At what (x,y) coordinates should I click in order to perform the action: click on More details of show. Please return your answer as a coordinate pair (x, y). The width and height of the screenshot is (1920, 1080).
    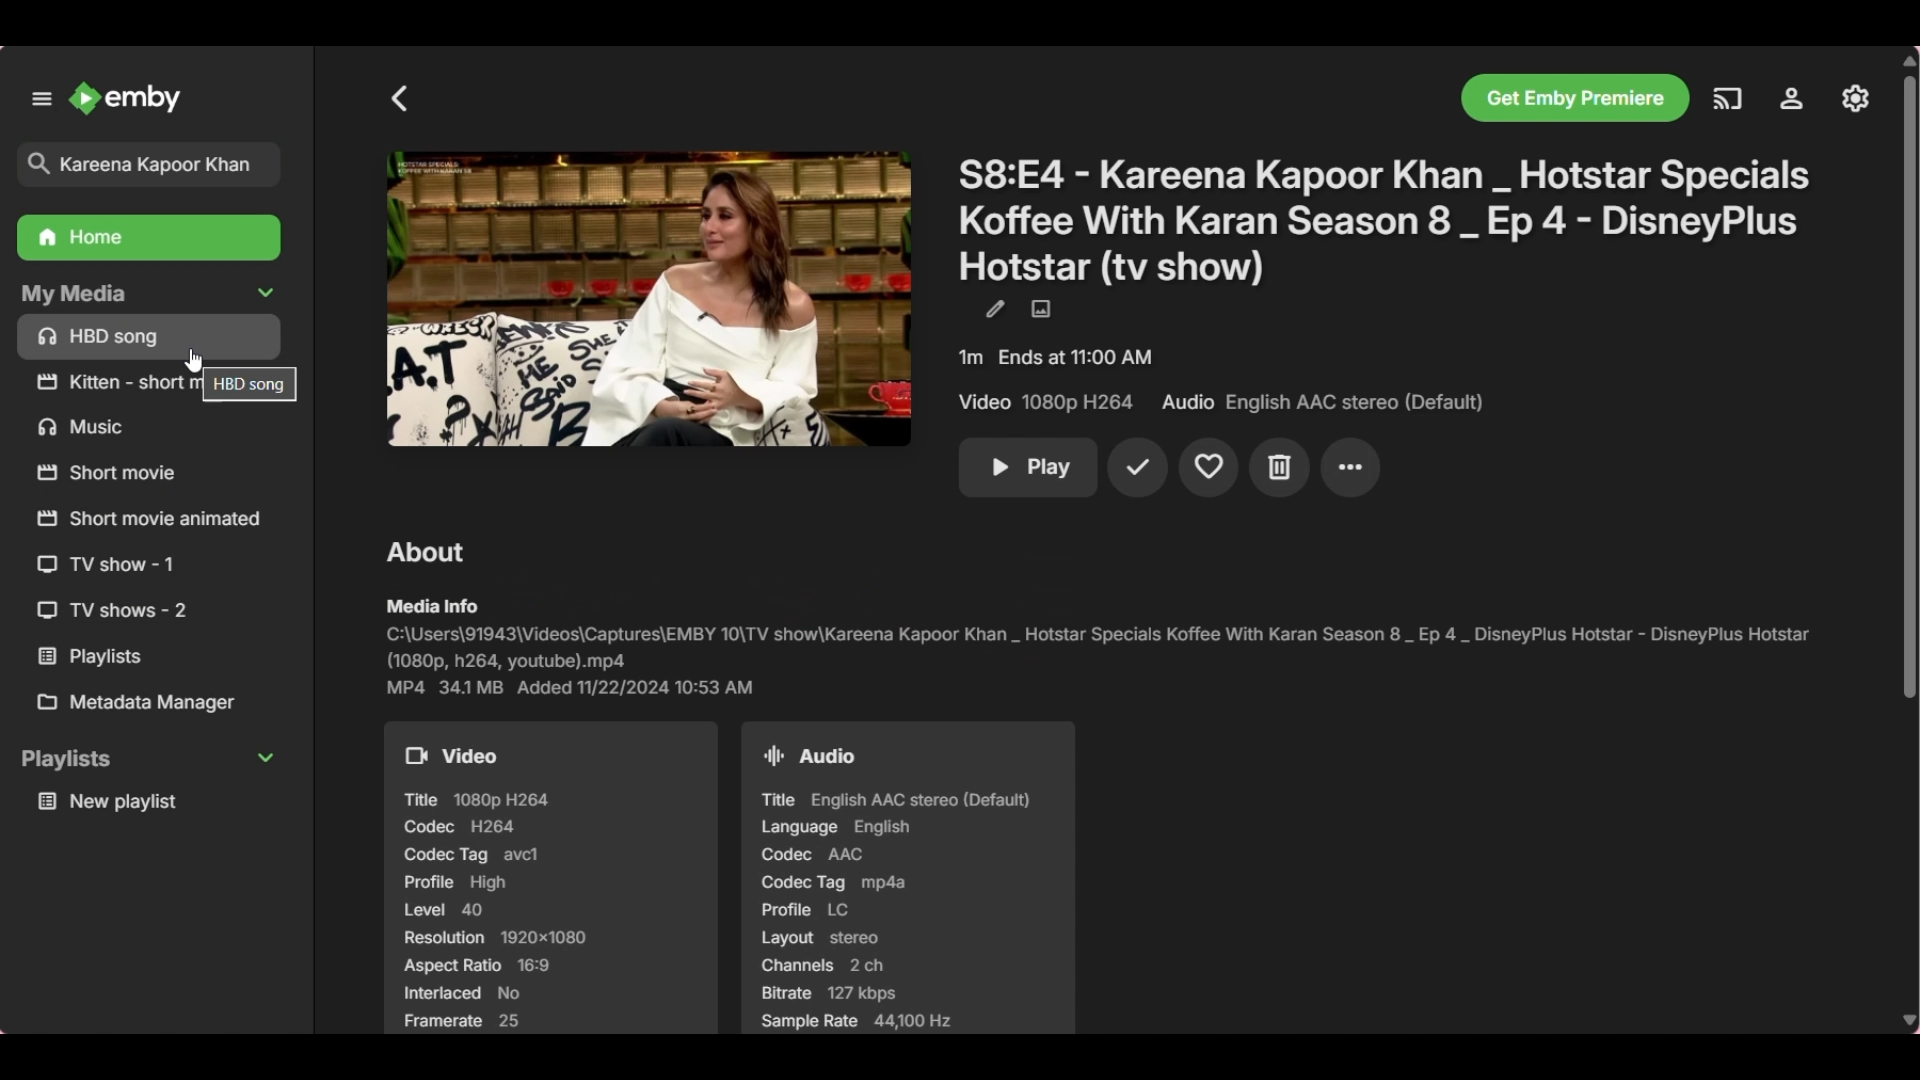
    Looking at the image, I should click on (578, 689).